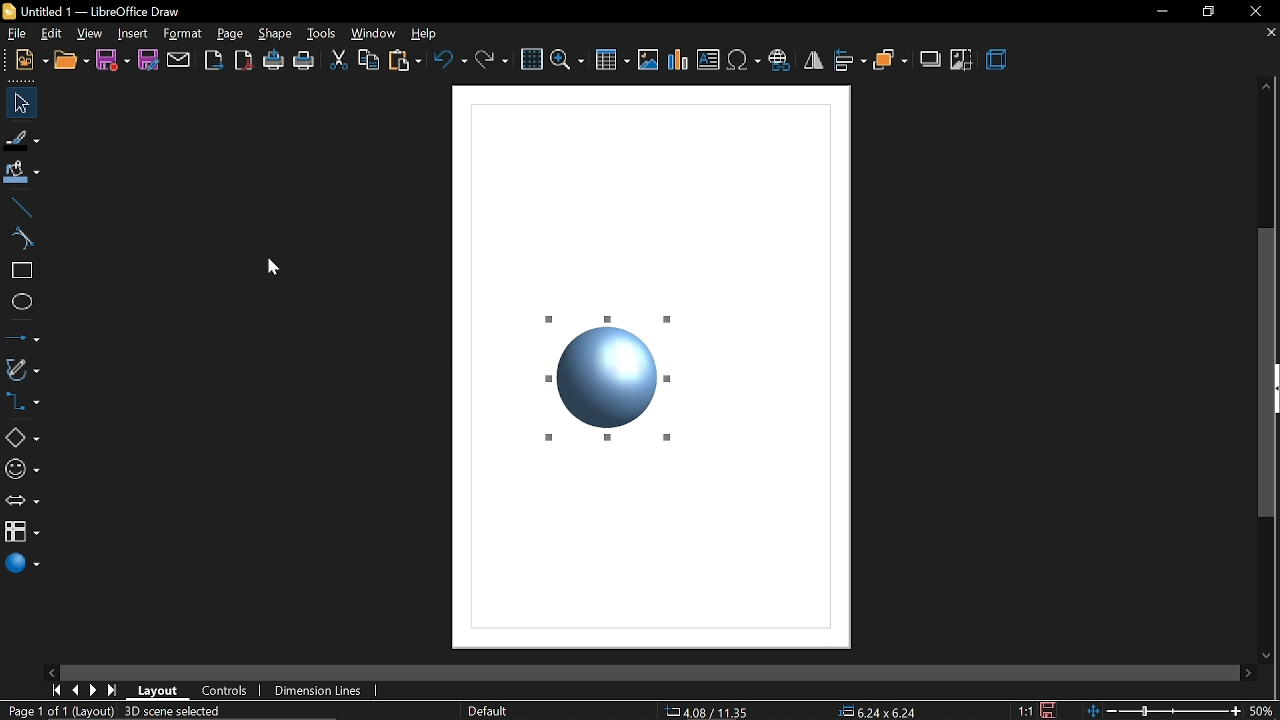  I want to click on controls, so click(227, 691).